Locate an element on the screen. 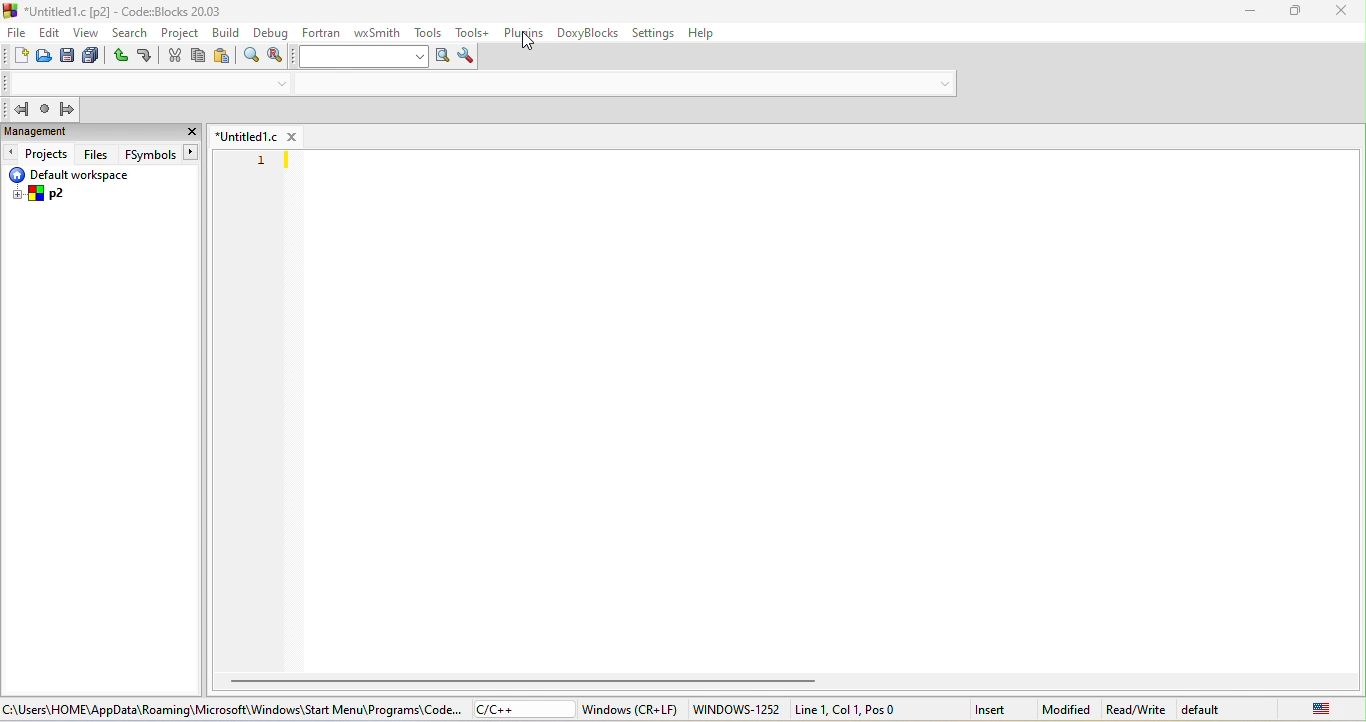 The width and height of the screenshot is (1366, 722). untitled 1 is located at coordinates (257, 135).